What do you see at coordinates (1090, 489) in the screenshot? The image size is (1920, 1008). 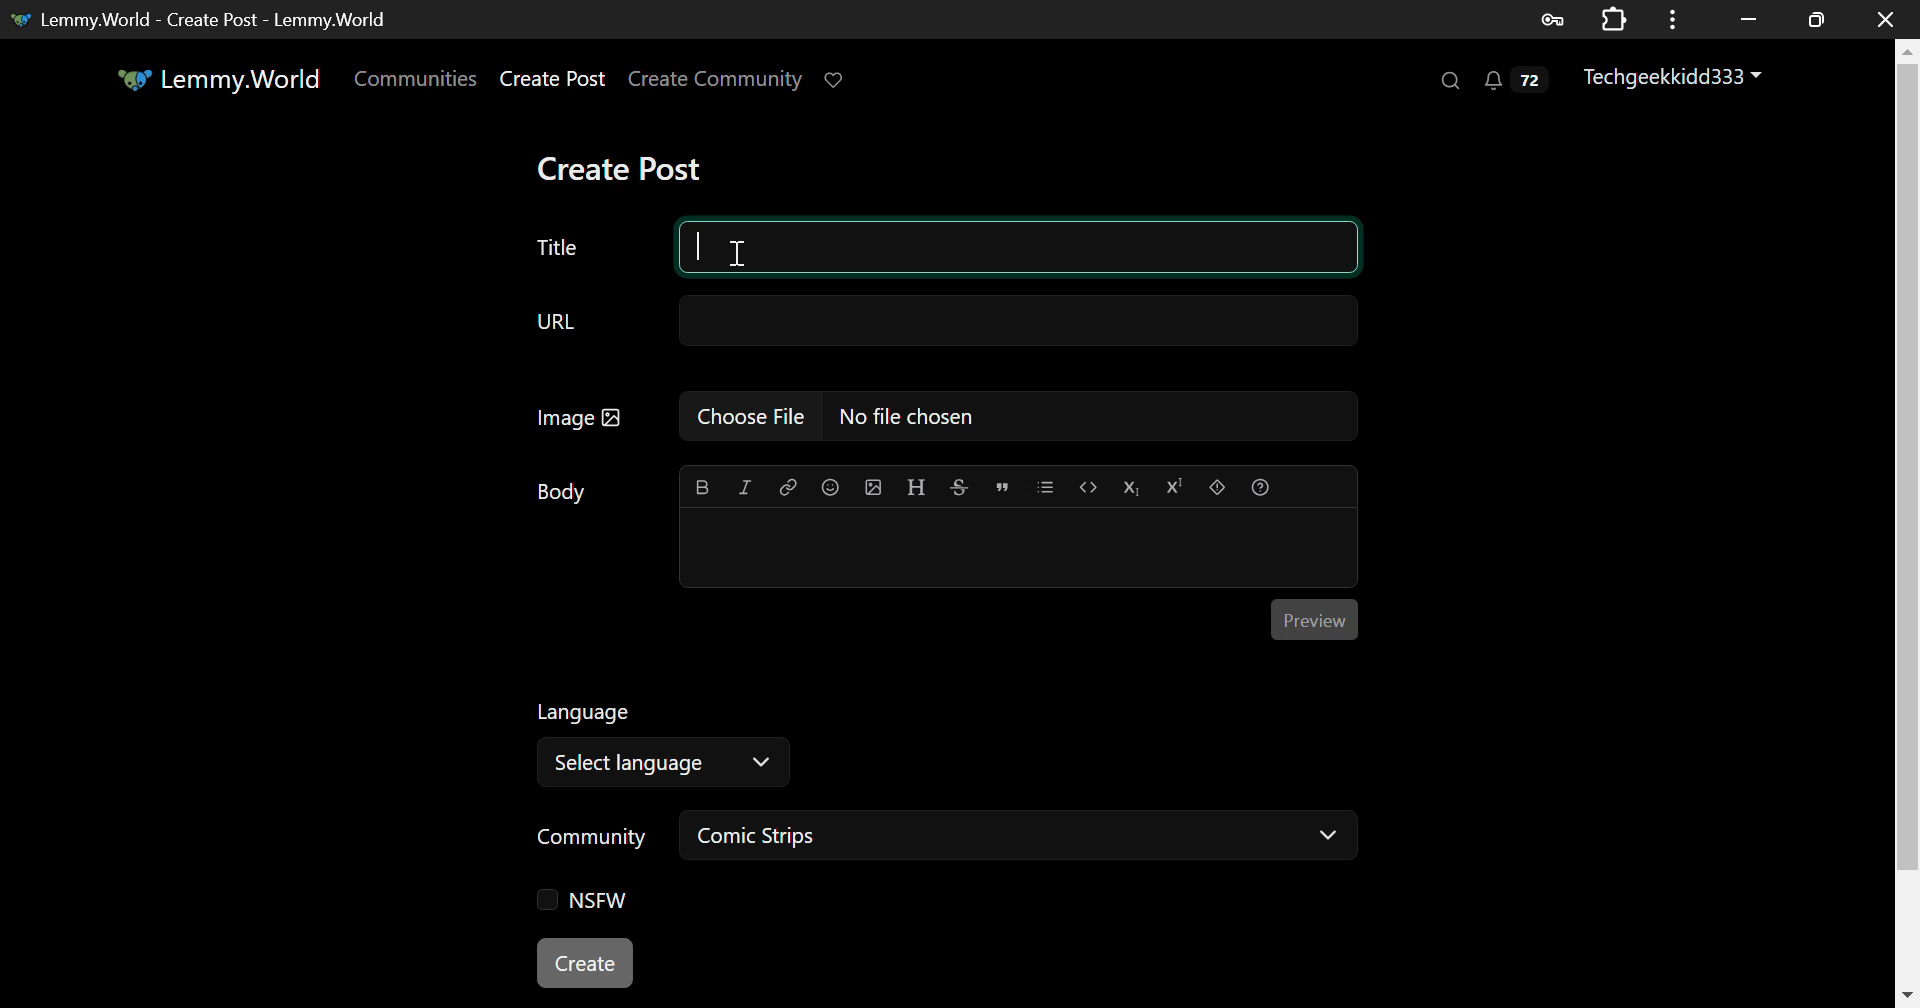 I see `Code` at bounding box center [1090, 489].